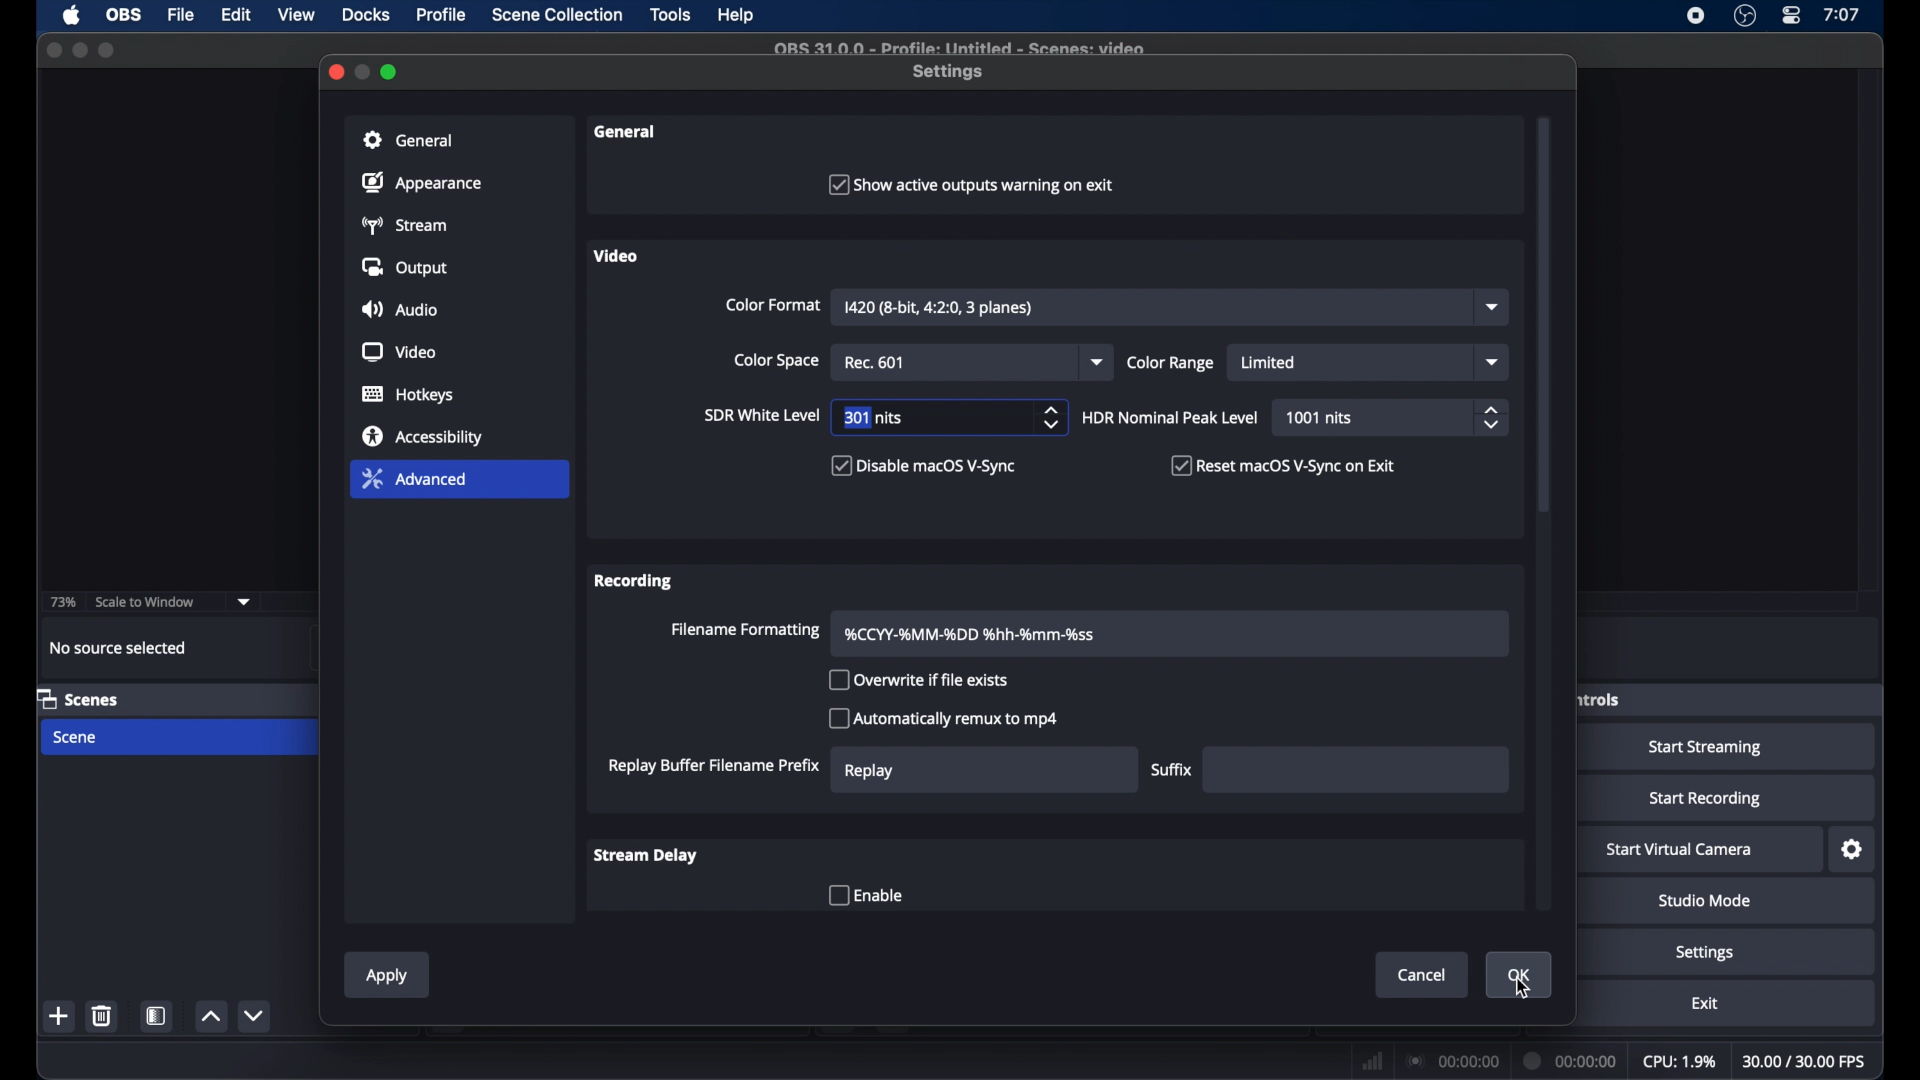 The height and width of the screenshot is (1080, 1920). Describe the element at coordinates (390, 72) in the screenshot. I see `maximize` at that location.